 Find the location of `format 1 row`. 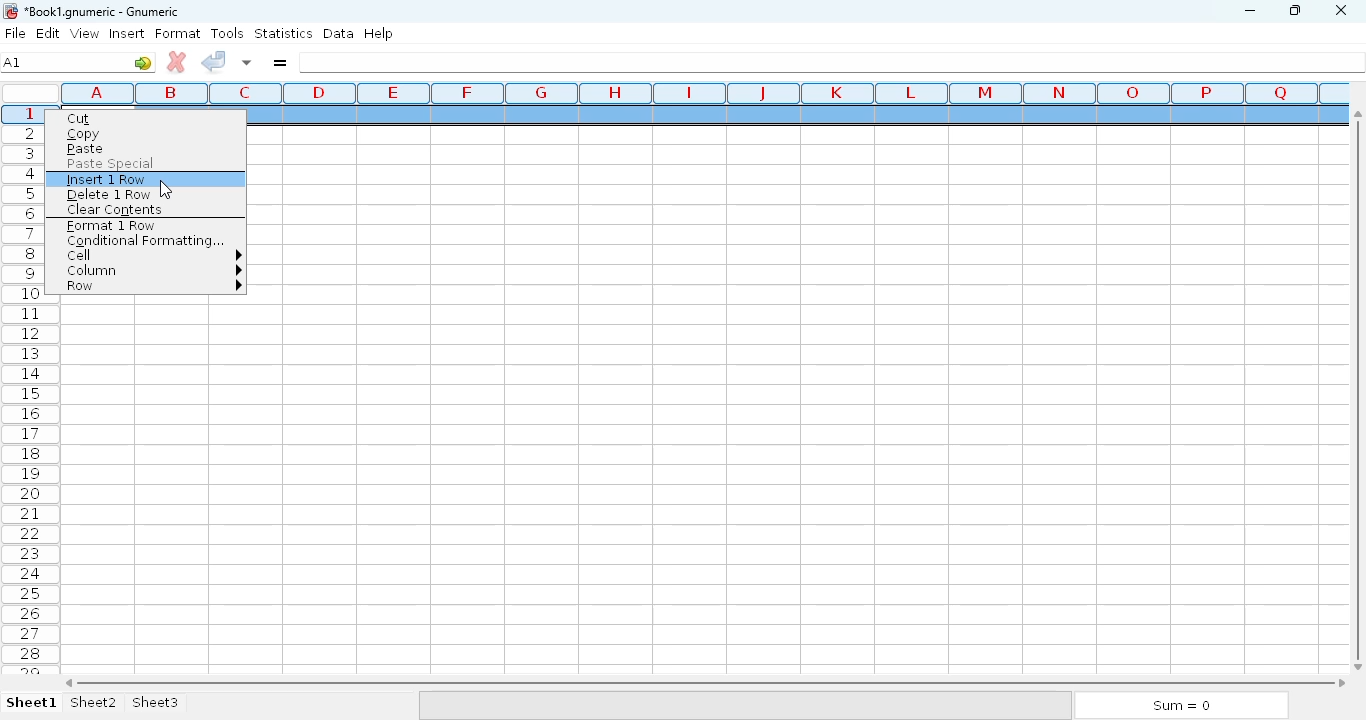

format 1 row is located at coordinates (111, 226).